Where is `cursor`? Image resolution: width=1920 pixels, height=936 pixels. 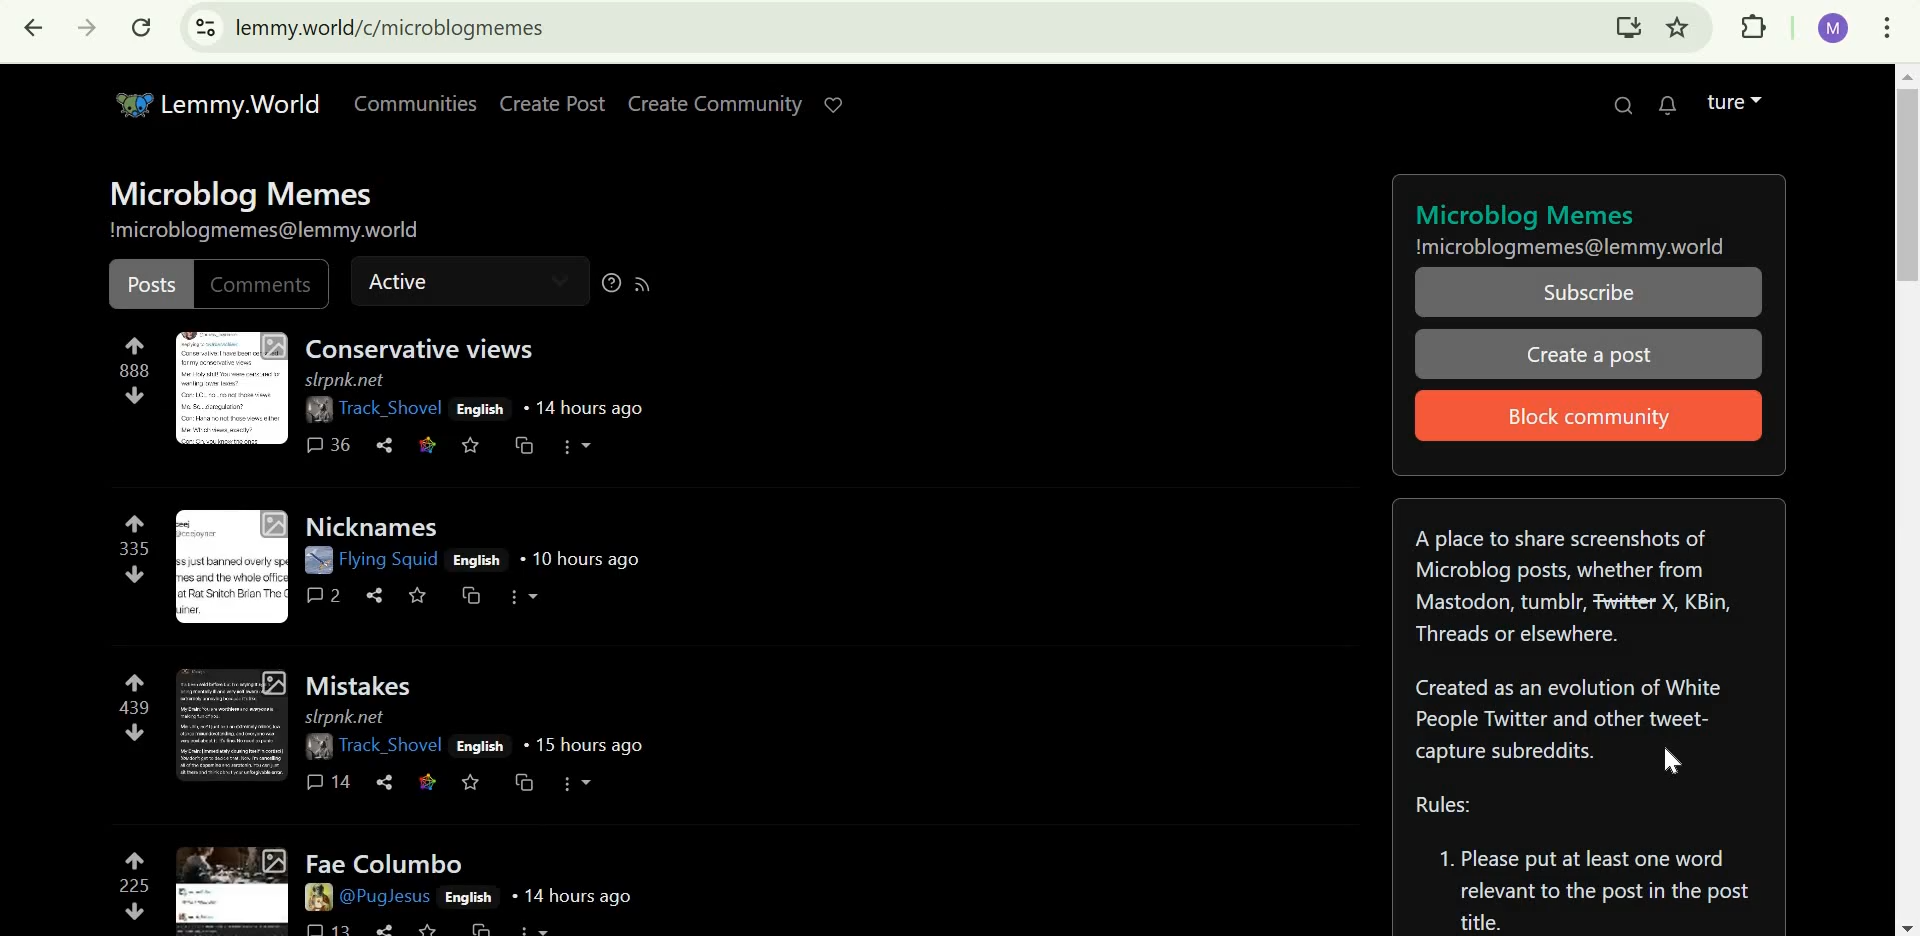 cursor is located at coordinates (1678, 757).